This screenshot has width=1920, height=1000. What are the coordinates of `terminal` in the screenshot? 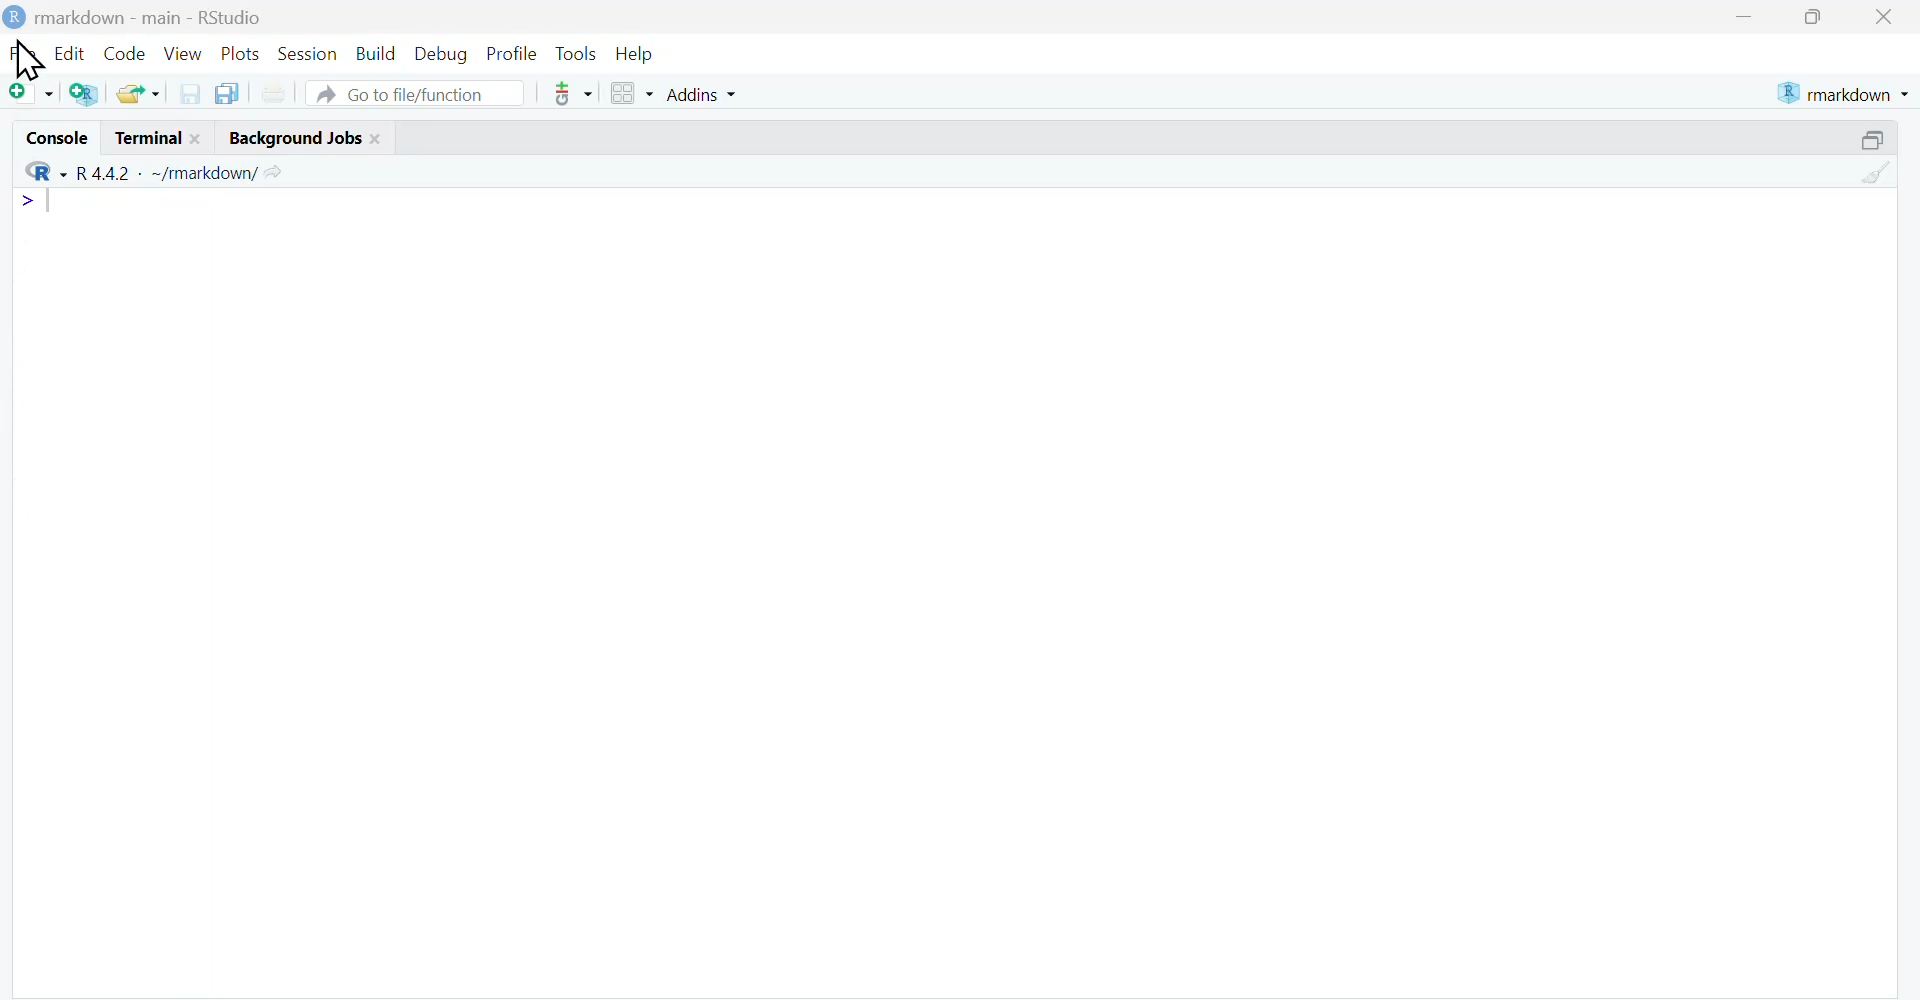 It's located at (157, 138).